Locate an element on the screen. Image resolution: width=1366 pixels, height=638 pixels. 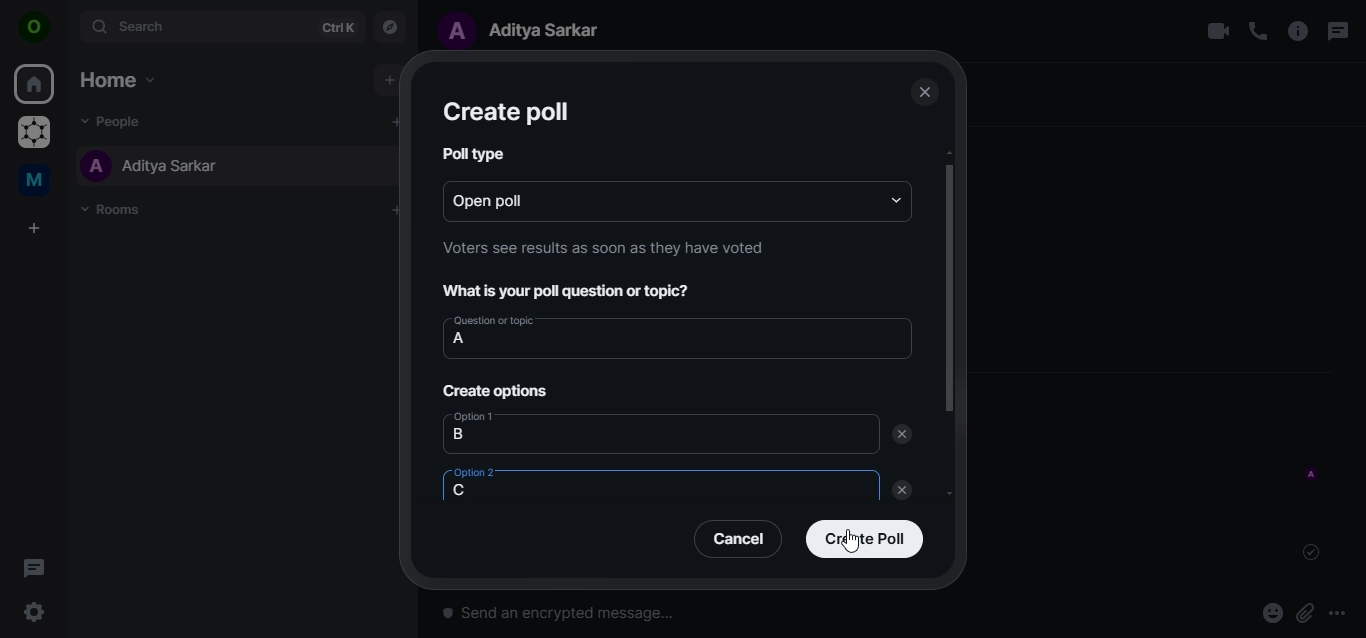
Option 1 is located at coordinates (475, 417).